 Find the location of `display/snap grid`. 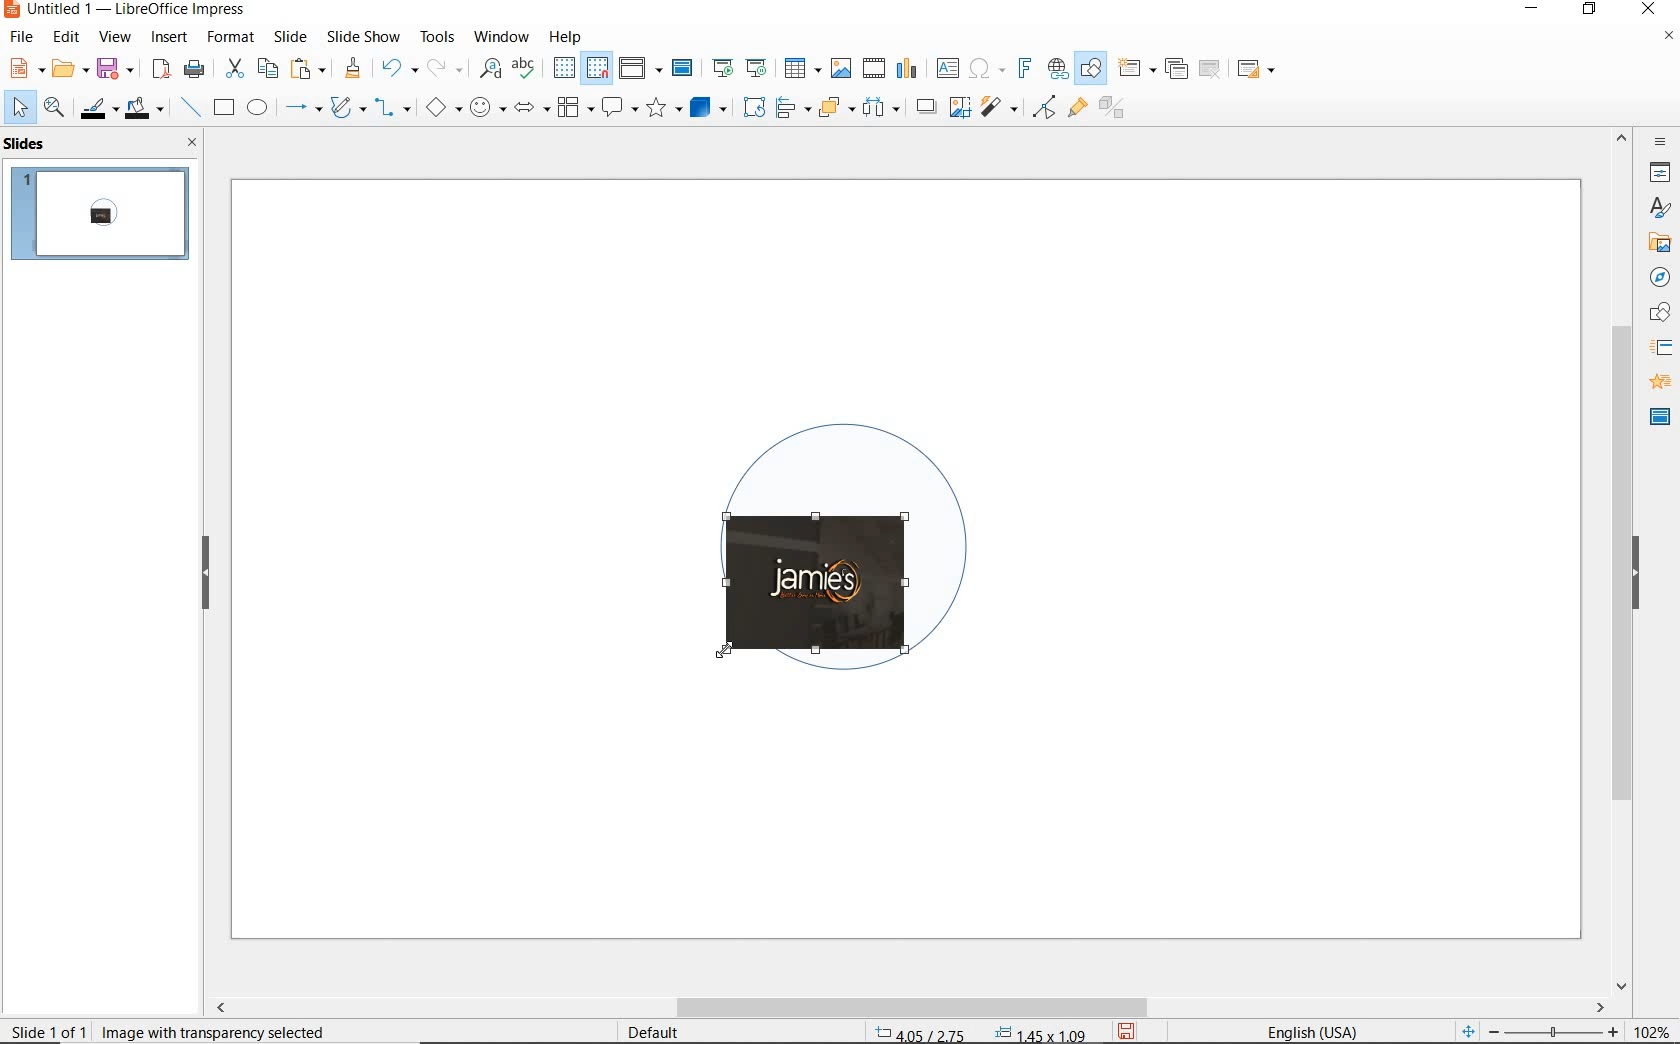

display/snap grid is located at coordinates (579, 68).